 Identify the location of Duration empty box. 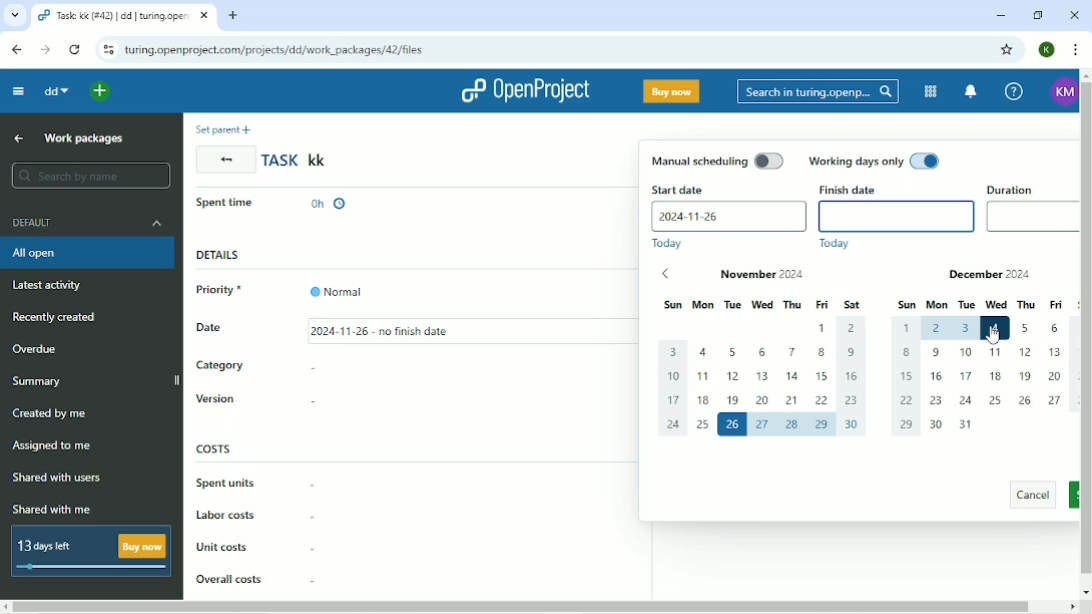
(1029, 218).